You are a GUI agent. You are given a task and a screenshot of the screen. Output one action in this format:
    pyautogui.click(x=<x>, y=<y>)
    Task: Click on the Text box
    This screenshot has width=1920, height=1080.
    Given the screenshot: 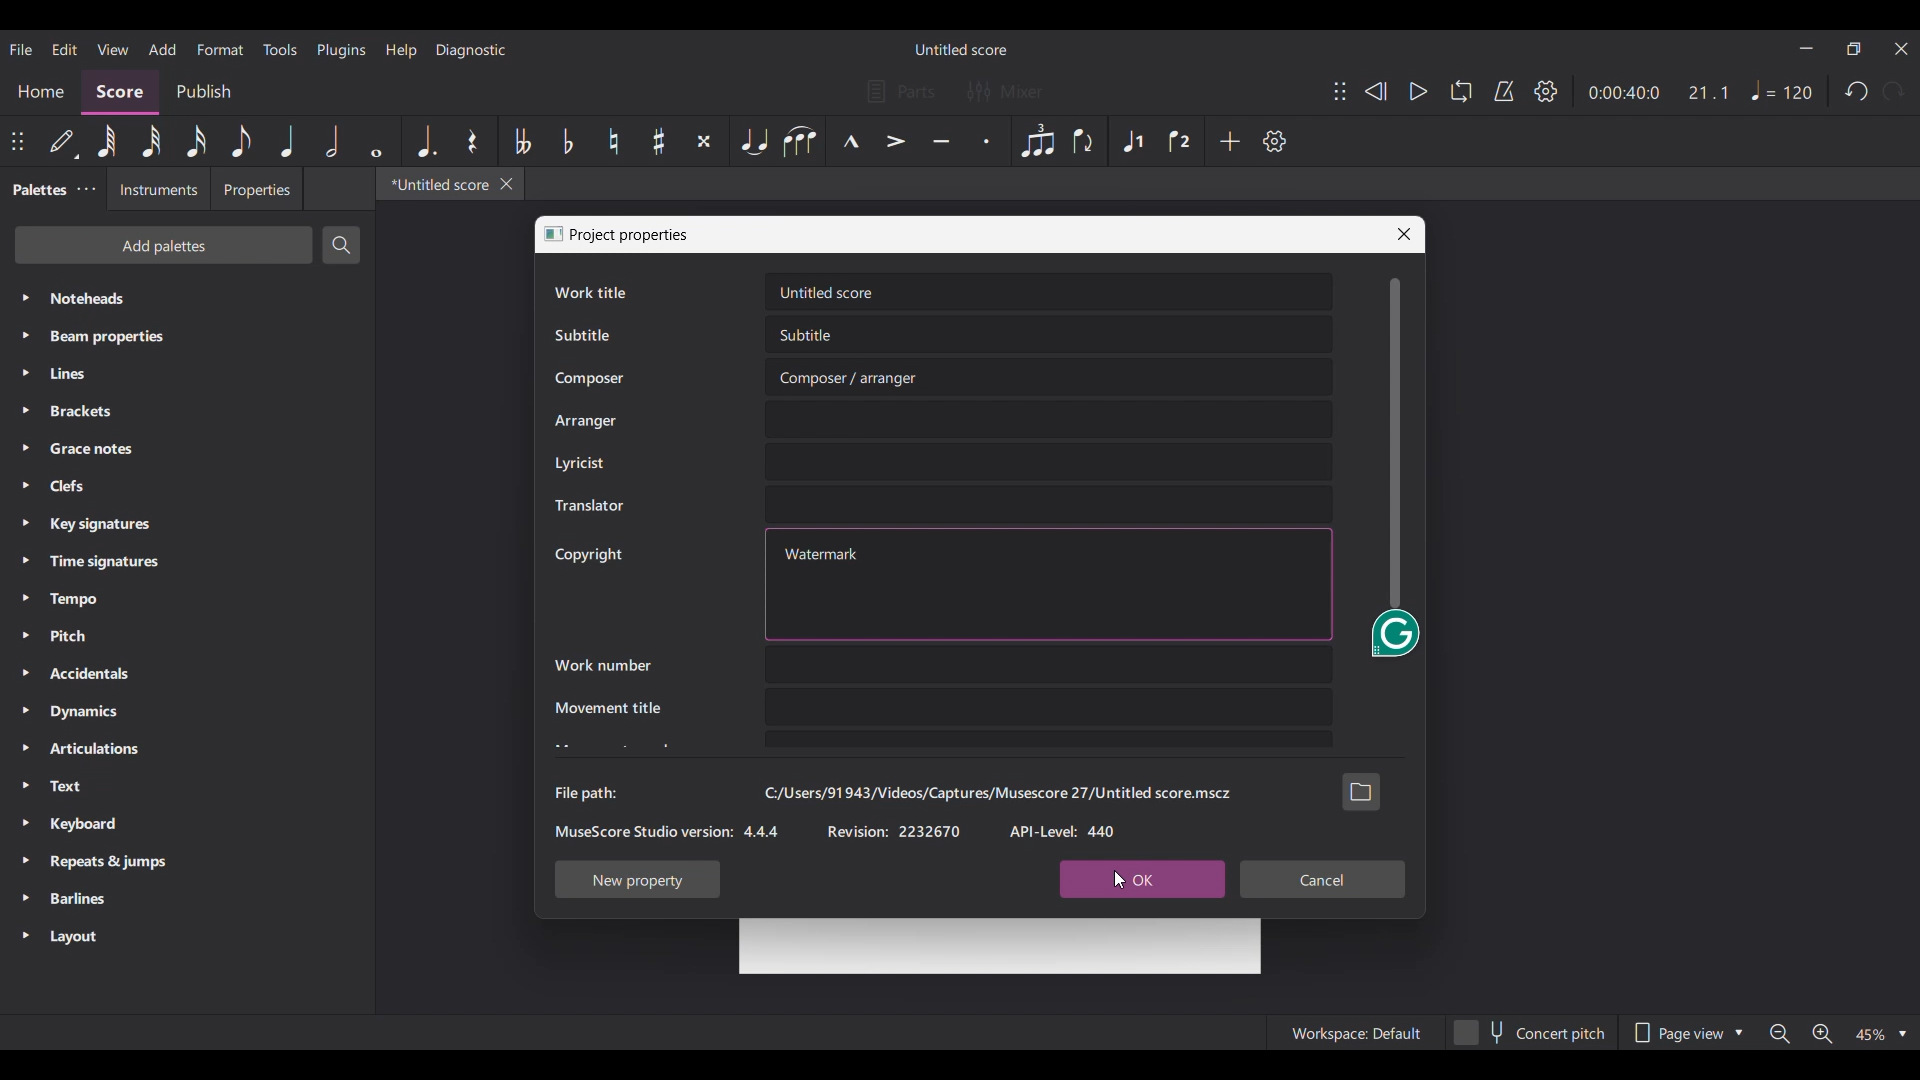 What is the action you would take?
    pyautogui.click(x=1049, y=740)
    